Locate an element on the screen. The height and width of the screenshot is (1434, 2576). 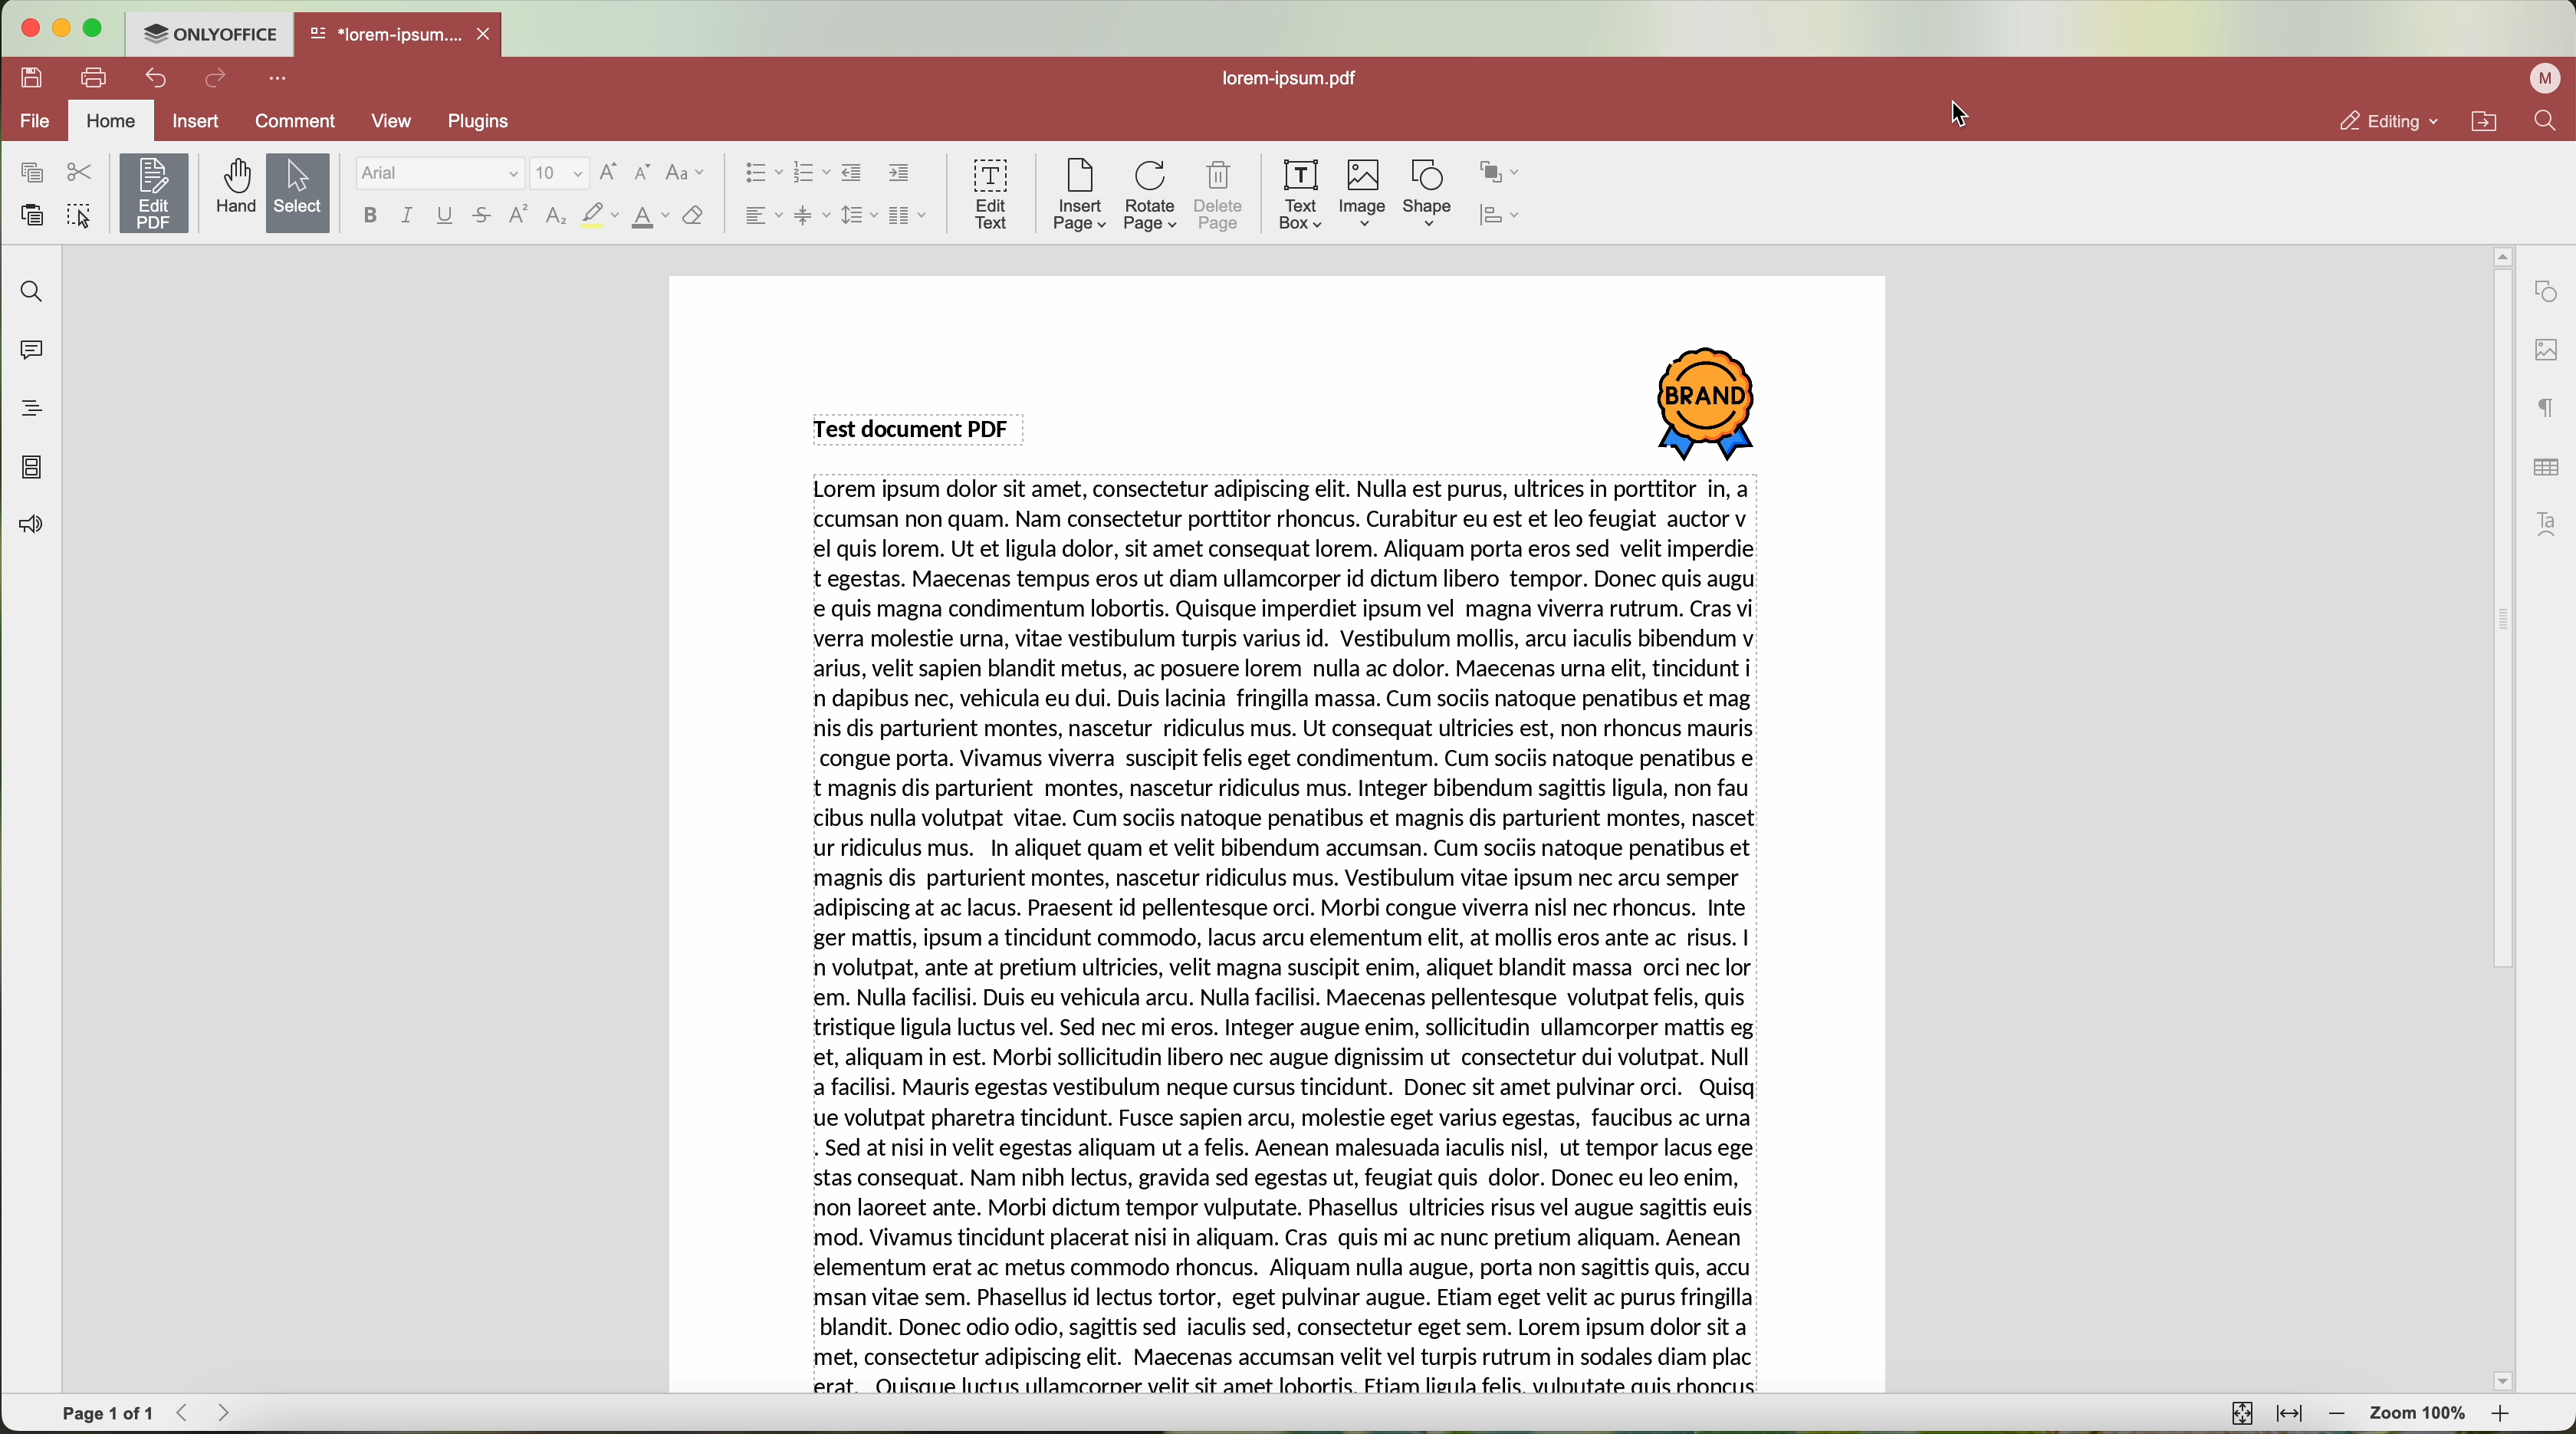
cursor is located at coordinates (1967, 116).